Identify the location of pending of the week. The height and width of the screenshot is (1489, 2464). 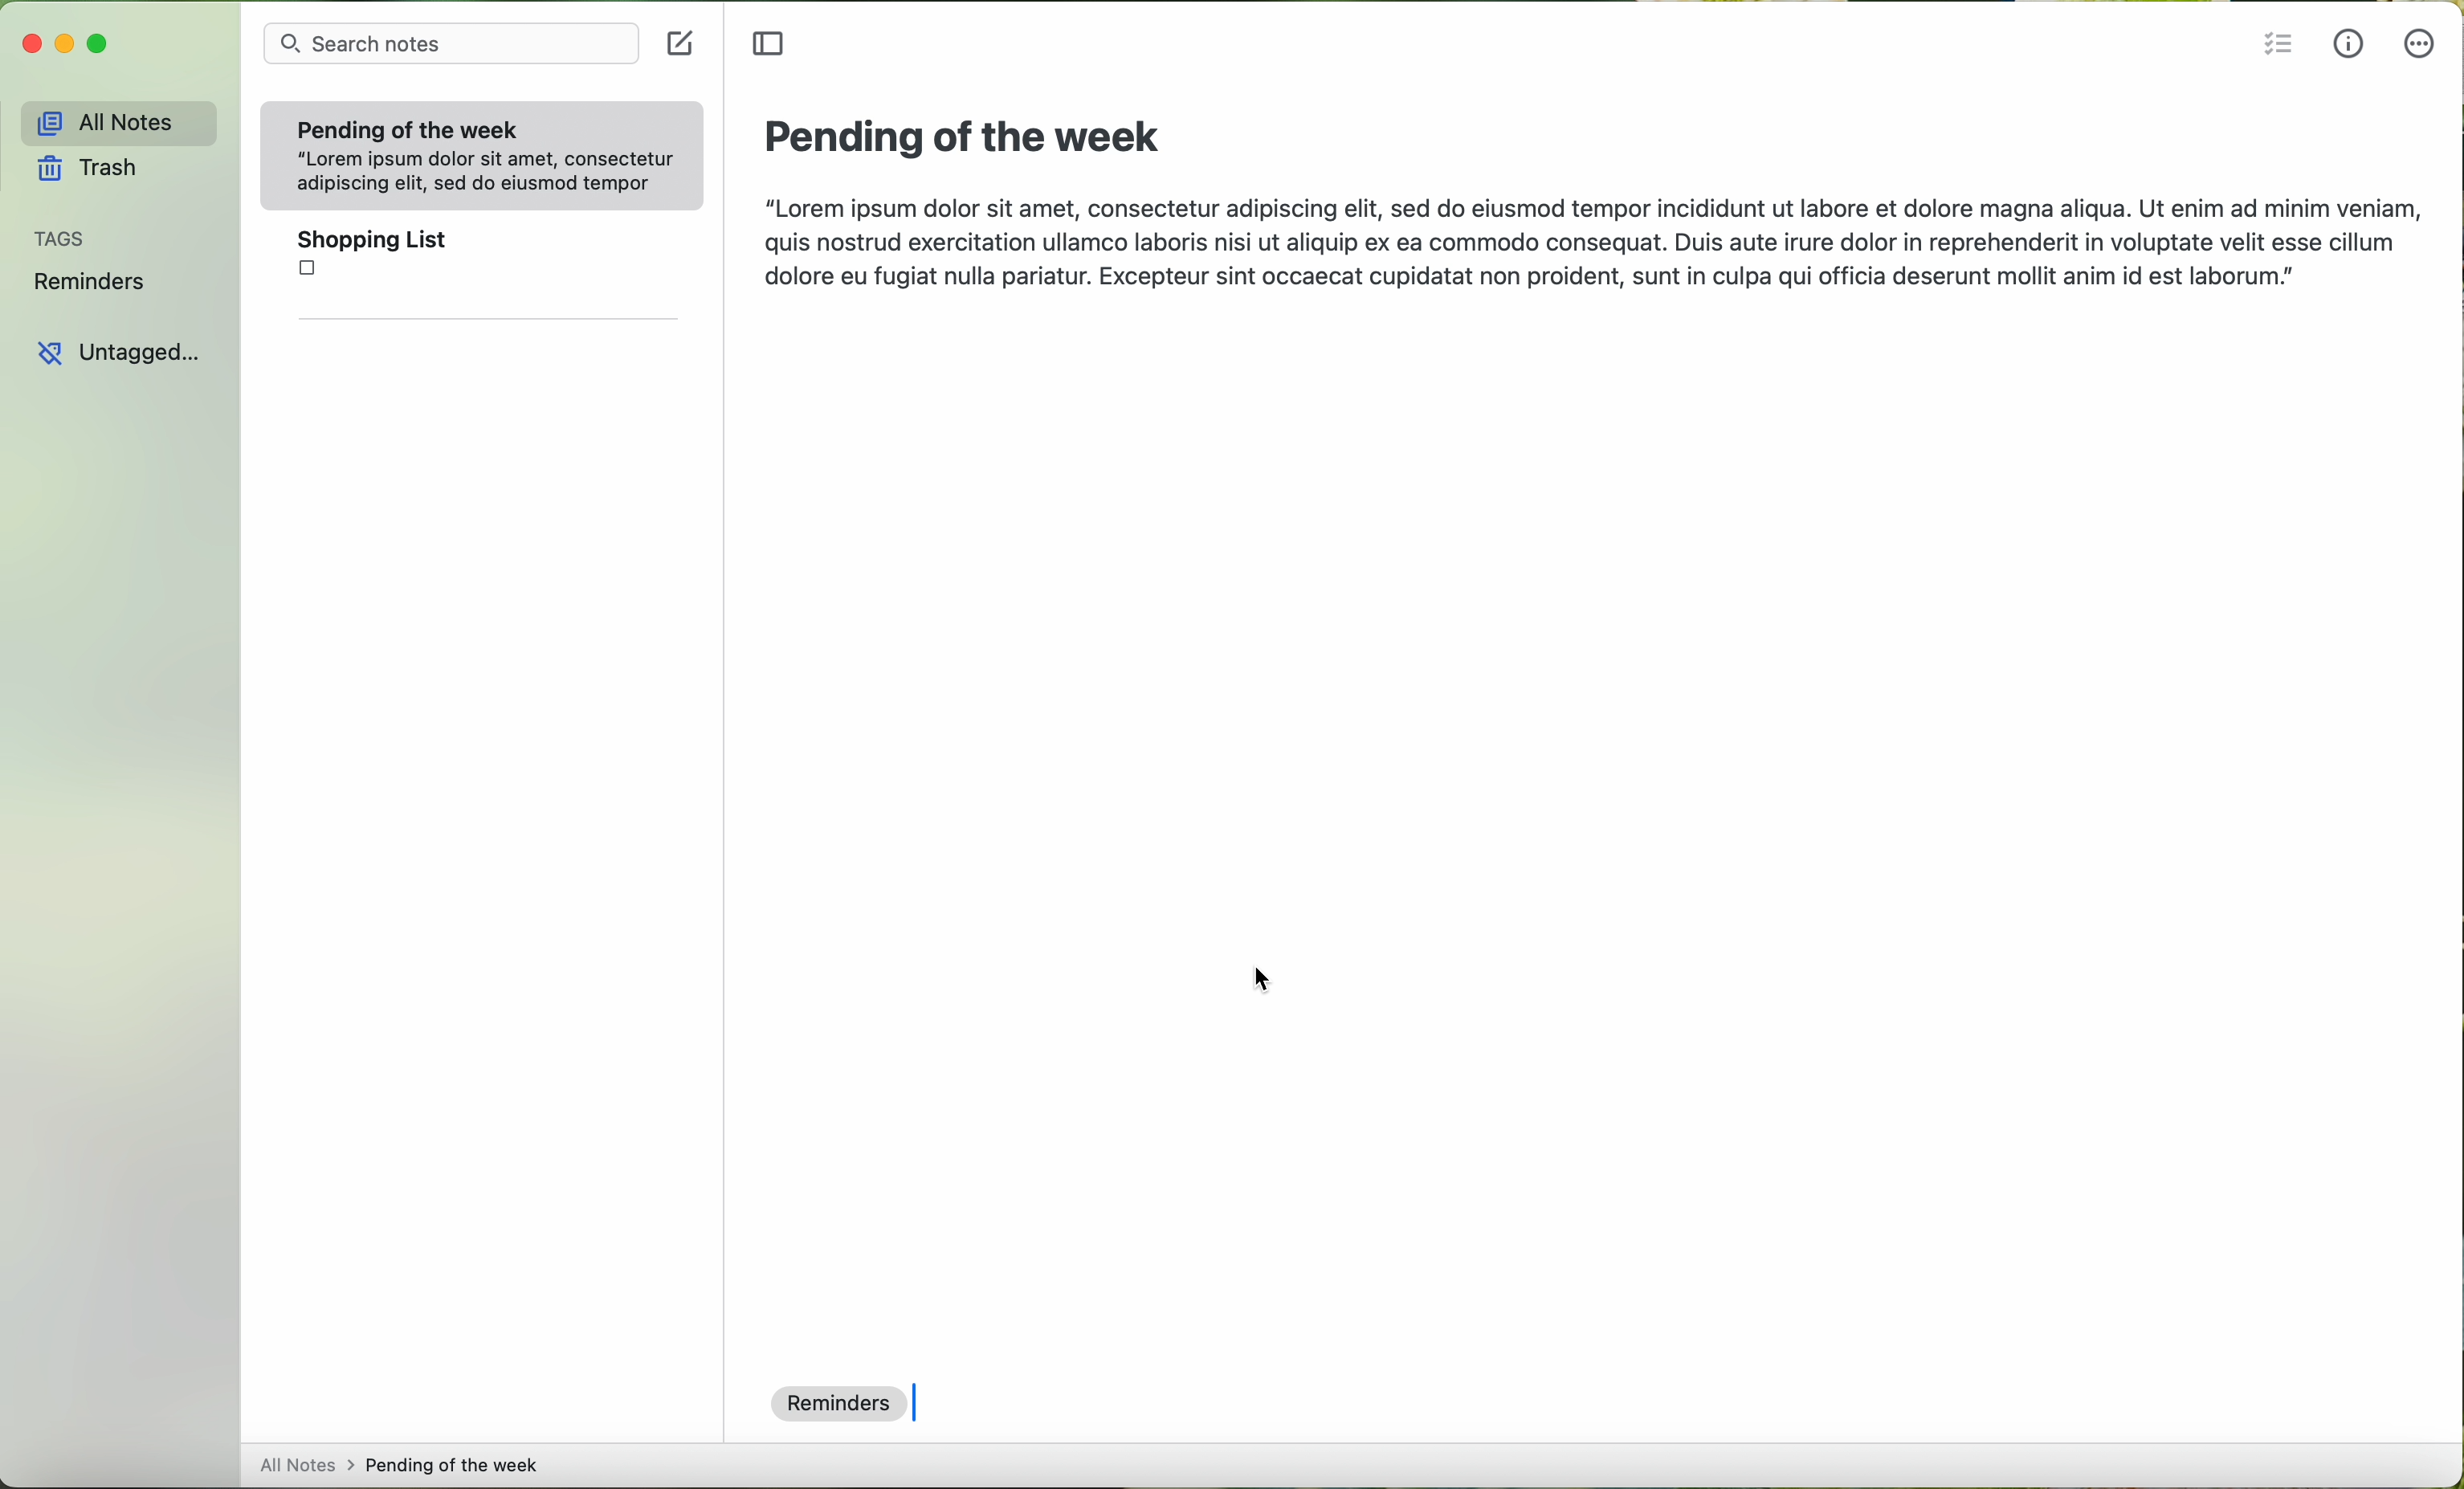
(961, 138).